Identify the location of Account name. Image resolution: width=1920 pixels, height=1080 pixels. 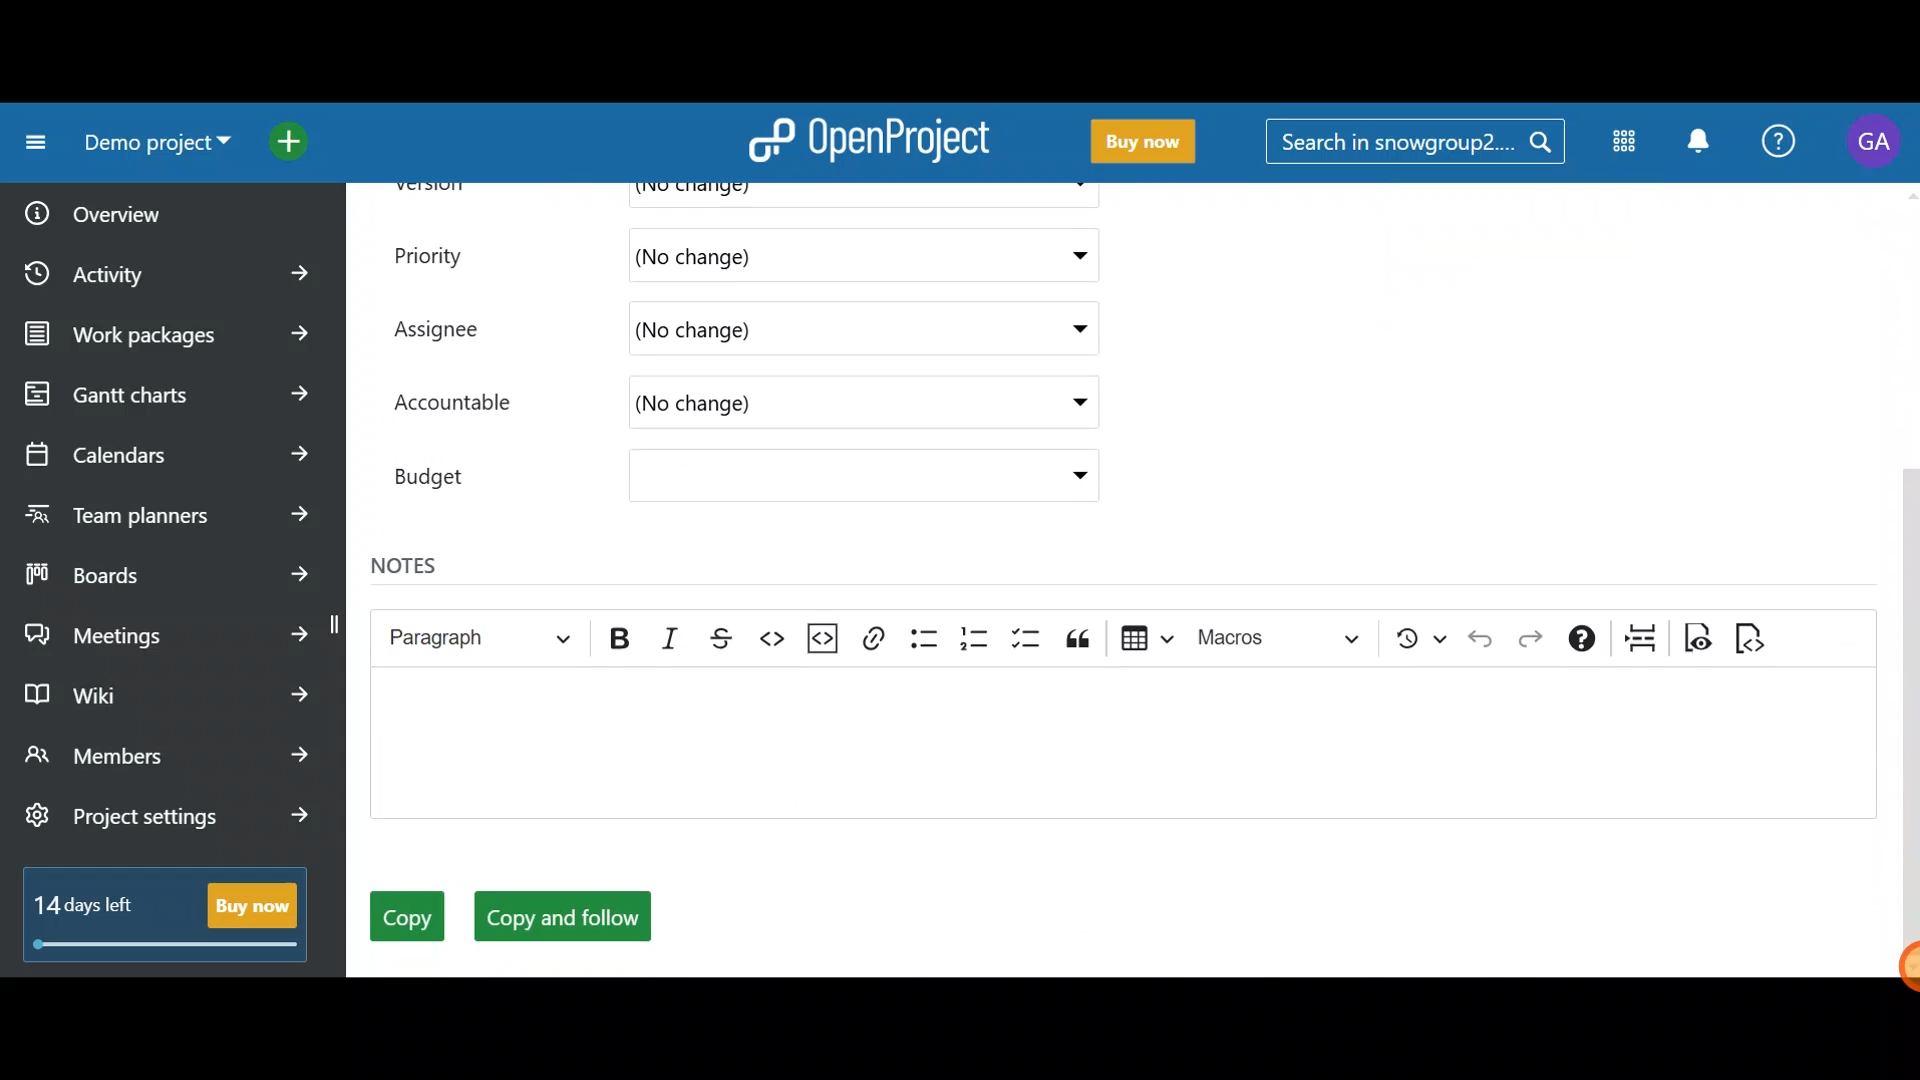
(1874, 142).